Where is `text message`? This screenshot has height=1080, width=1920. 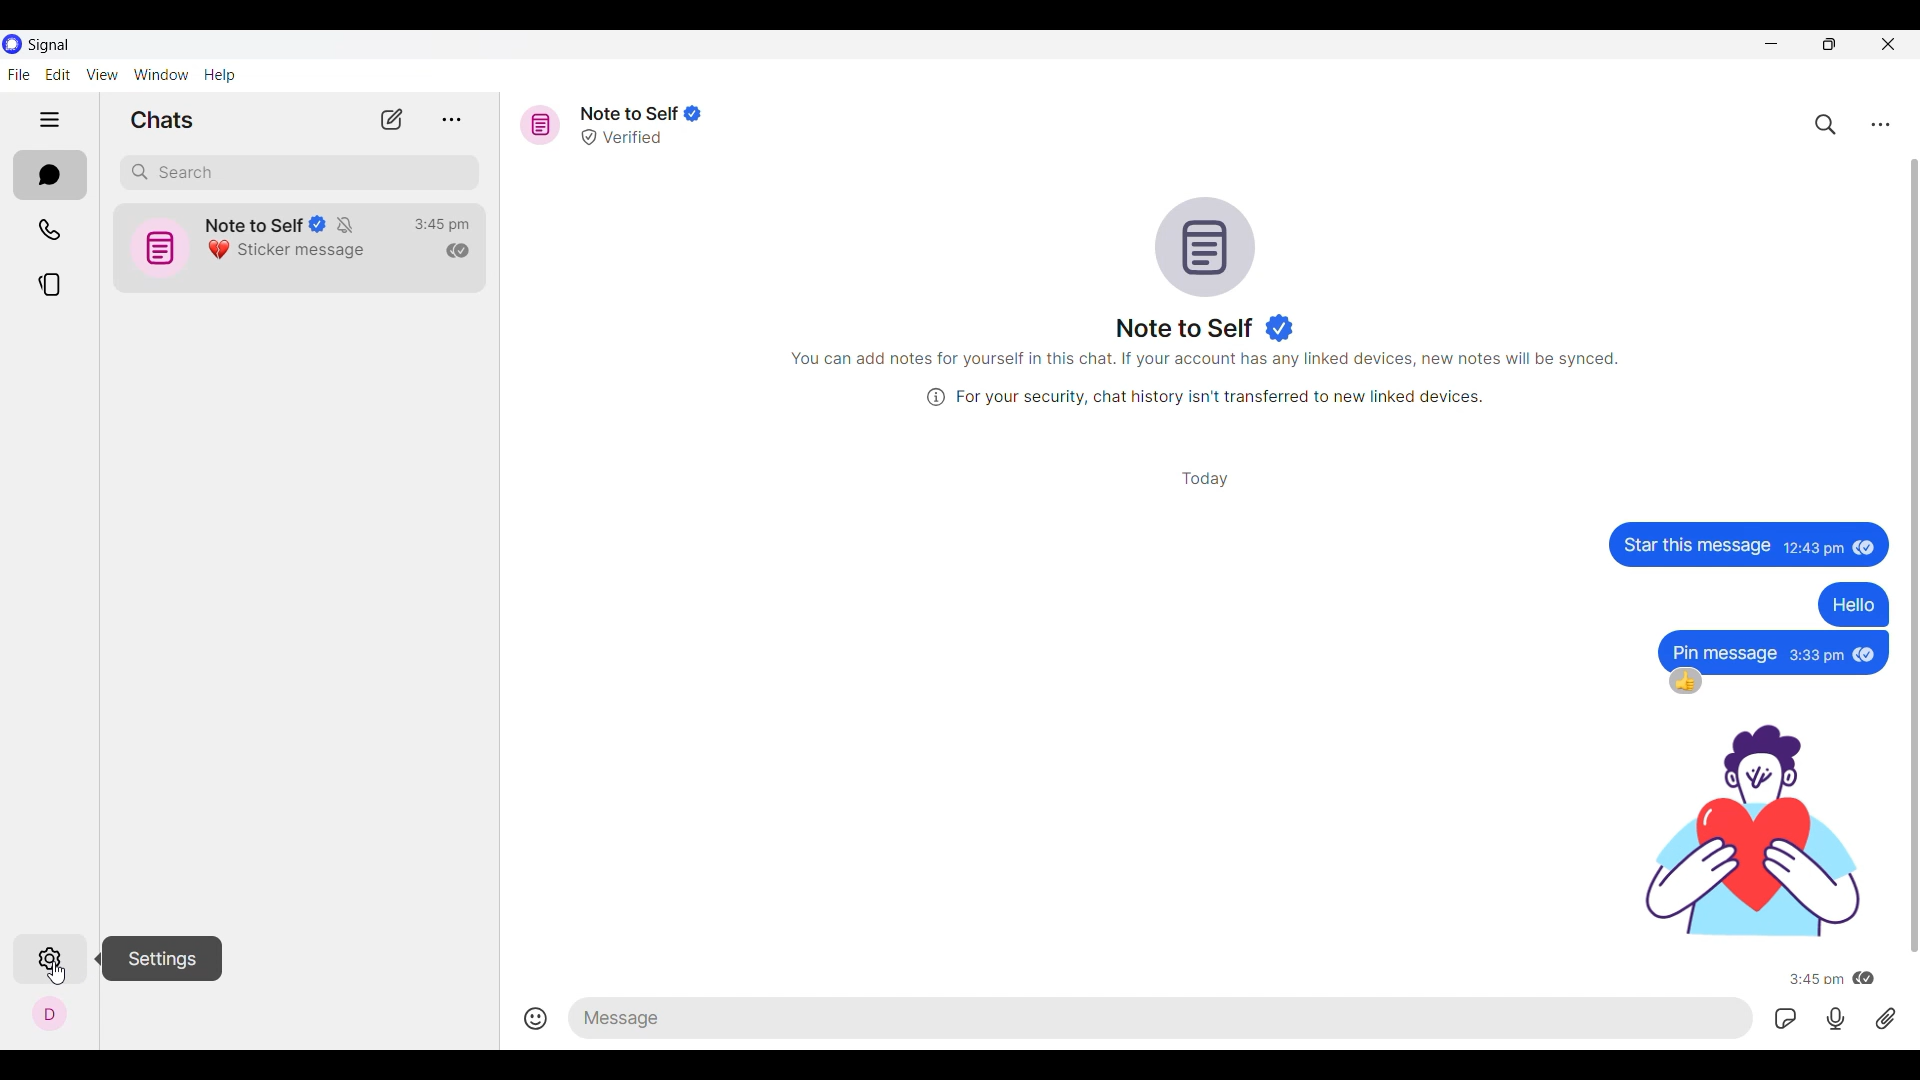
text message is located at coordinates (1724, 652).